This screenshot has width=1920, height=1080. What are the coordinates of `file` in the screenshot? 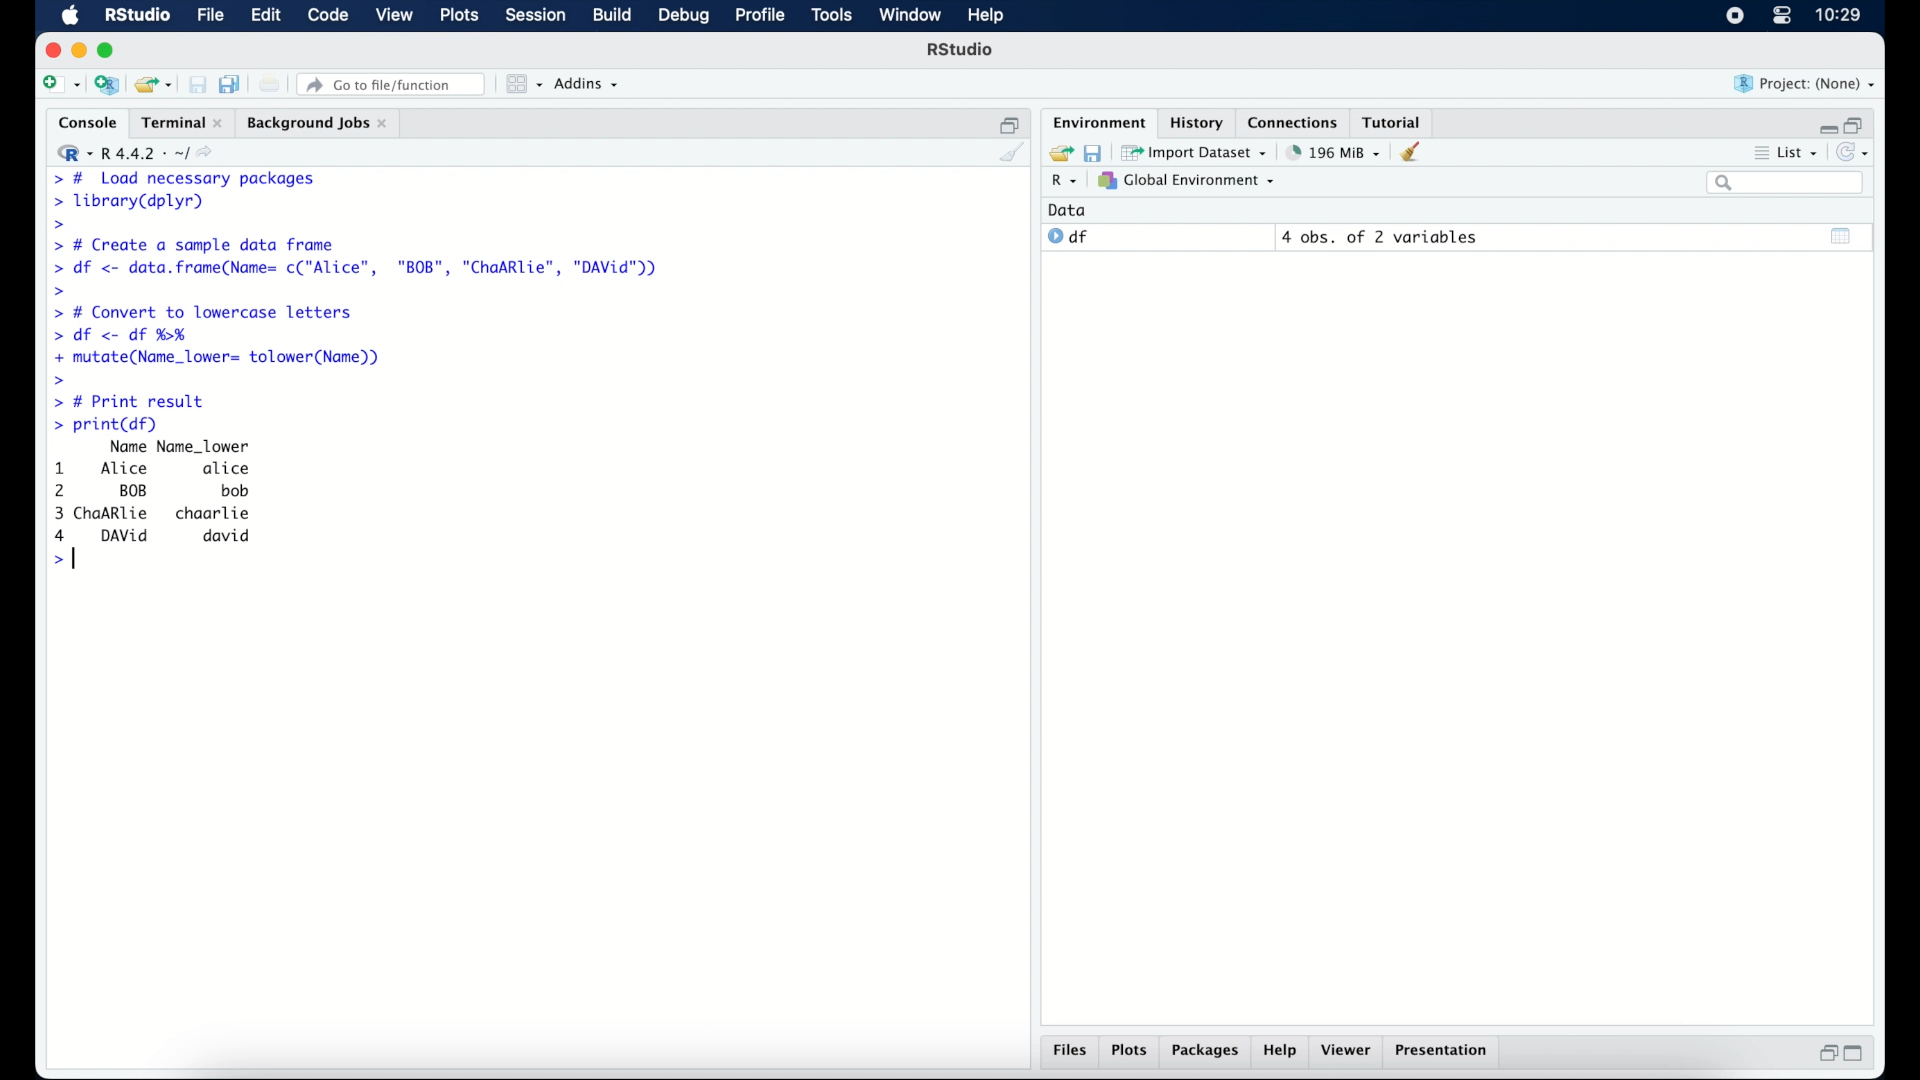 It's located at (208, 16).